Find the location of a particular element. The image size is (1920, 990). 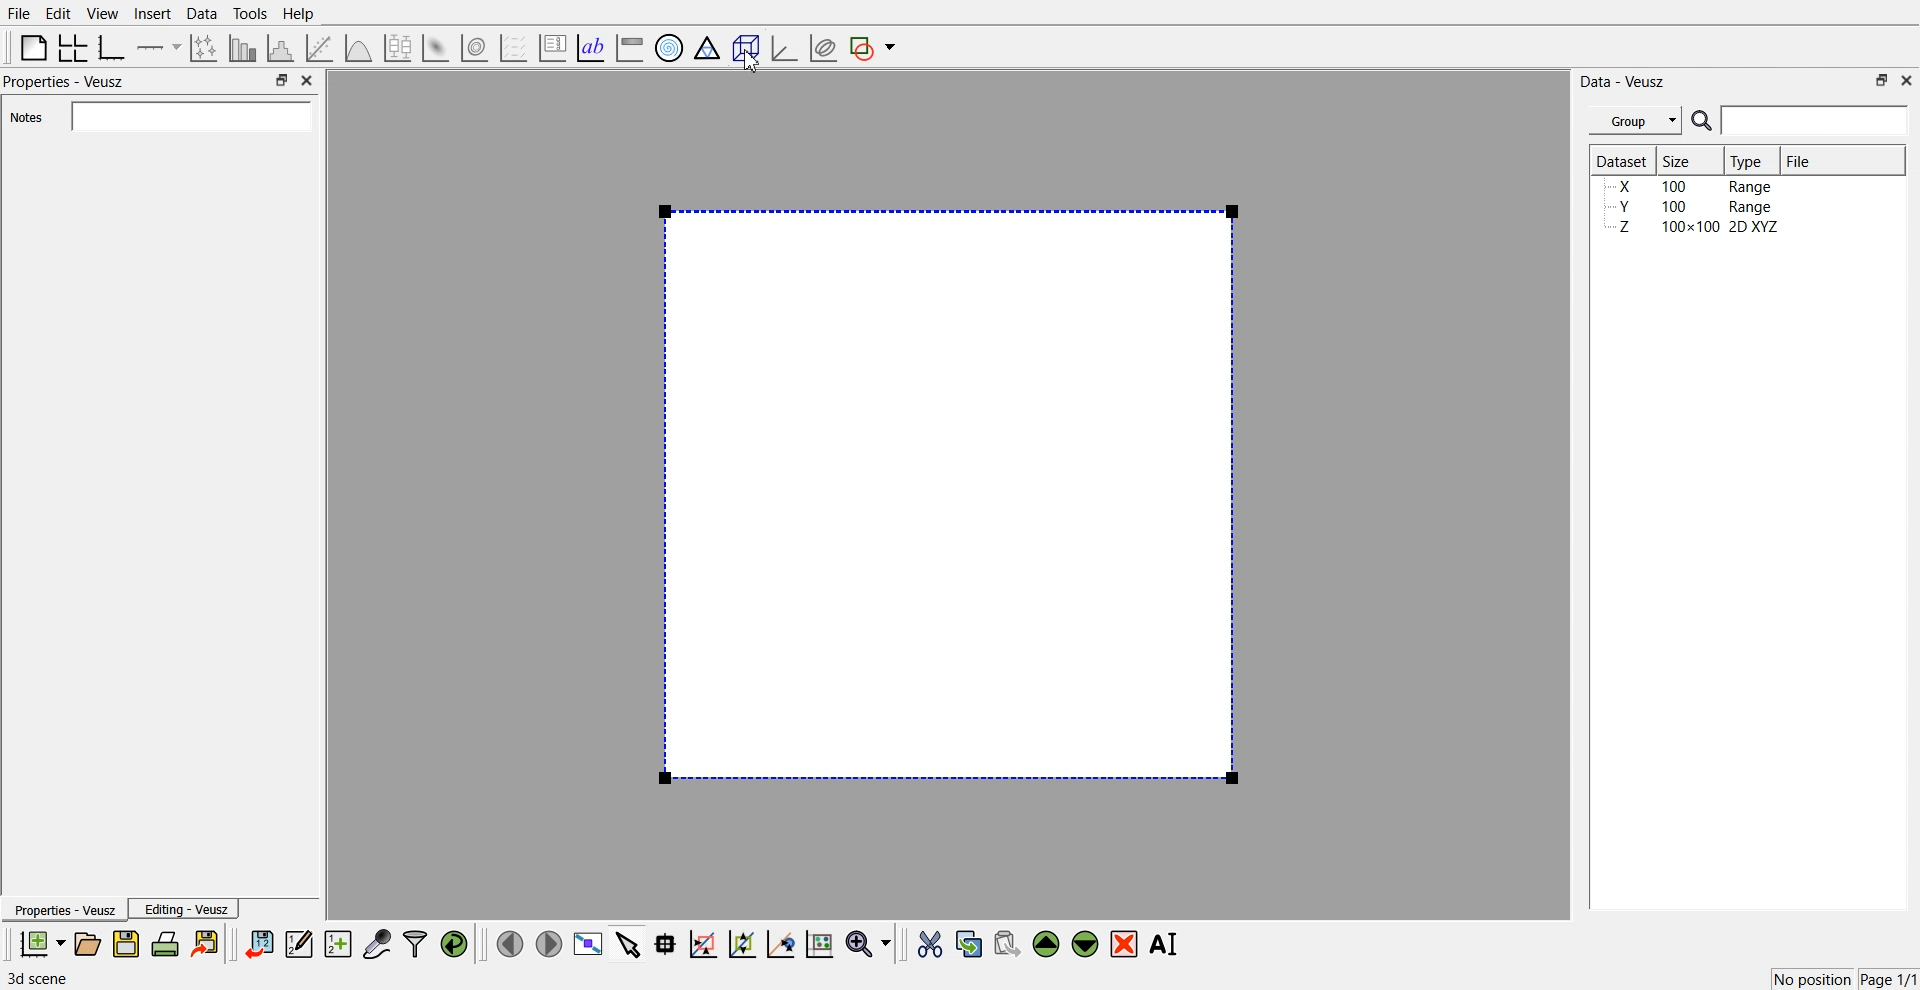

Text label is located at coordinates (591, 48).